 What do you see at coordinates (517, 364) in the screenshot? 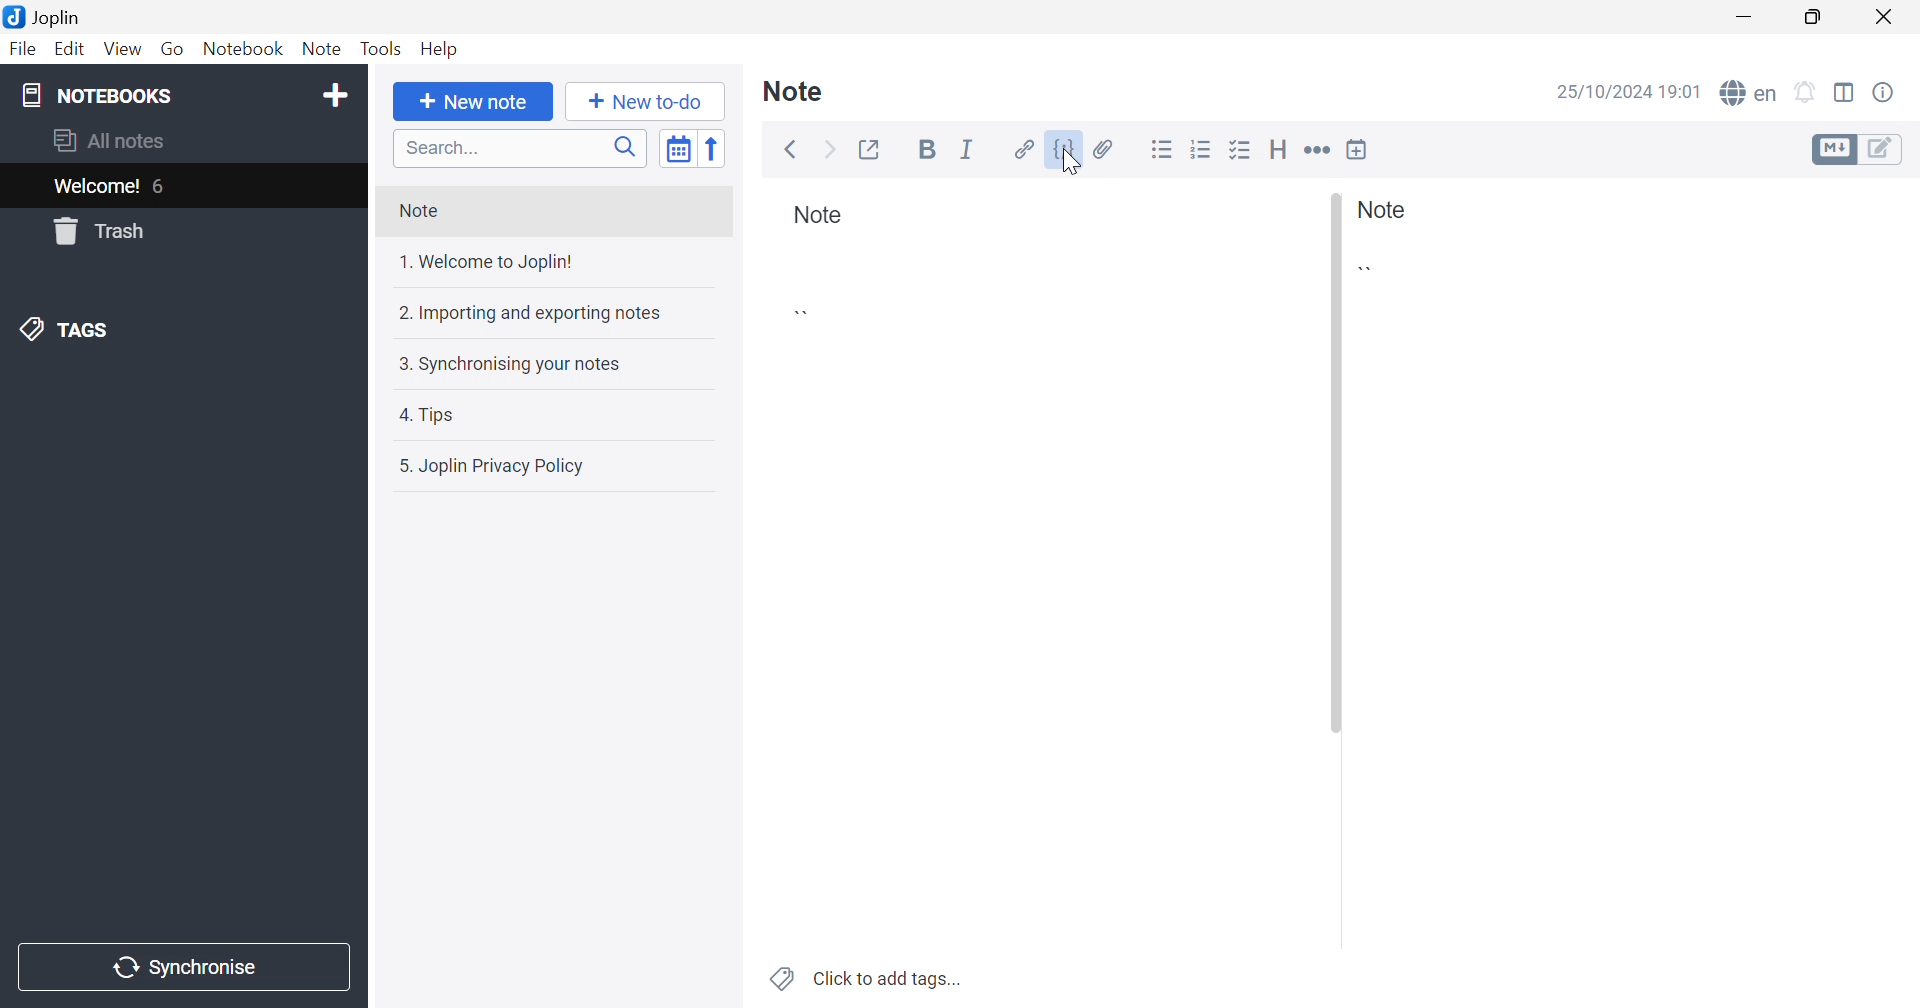
I see `3. Synchronising your notes` at bounding box center [517, 364].